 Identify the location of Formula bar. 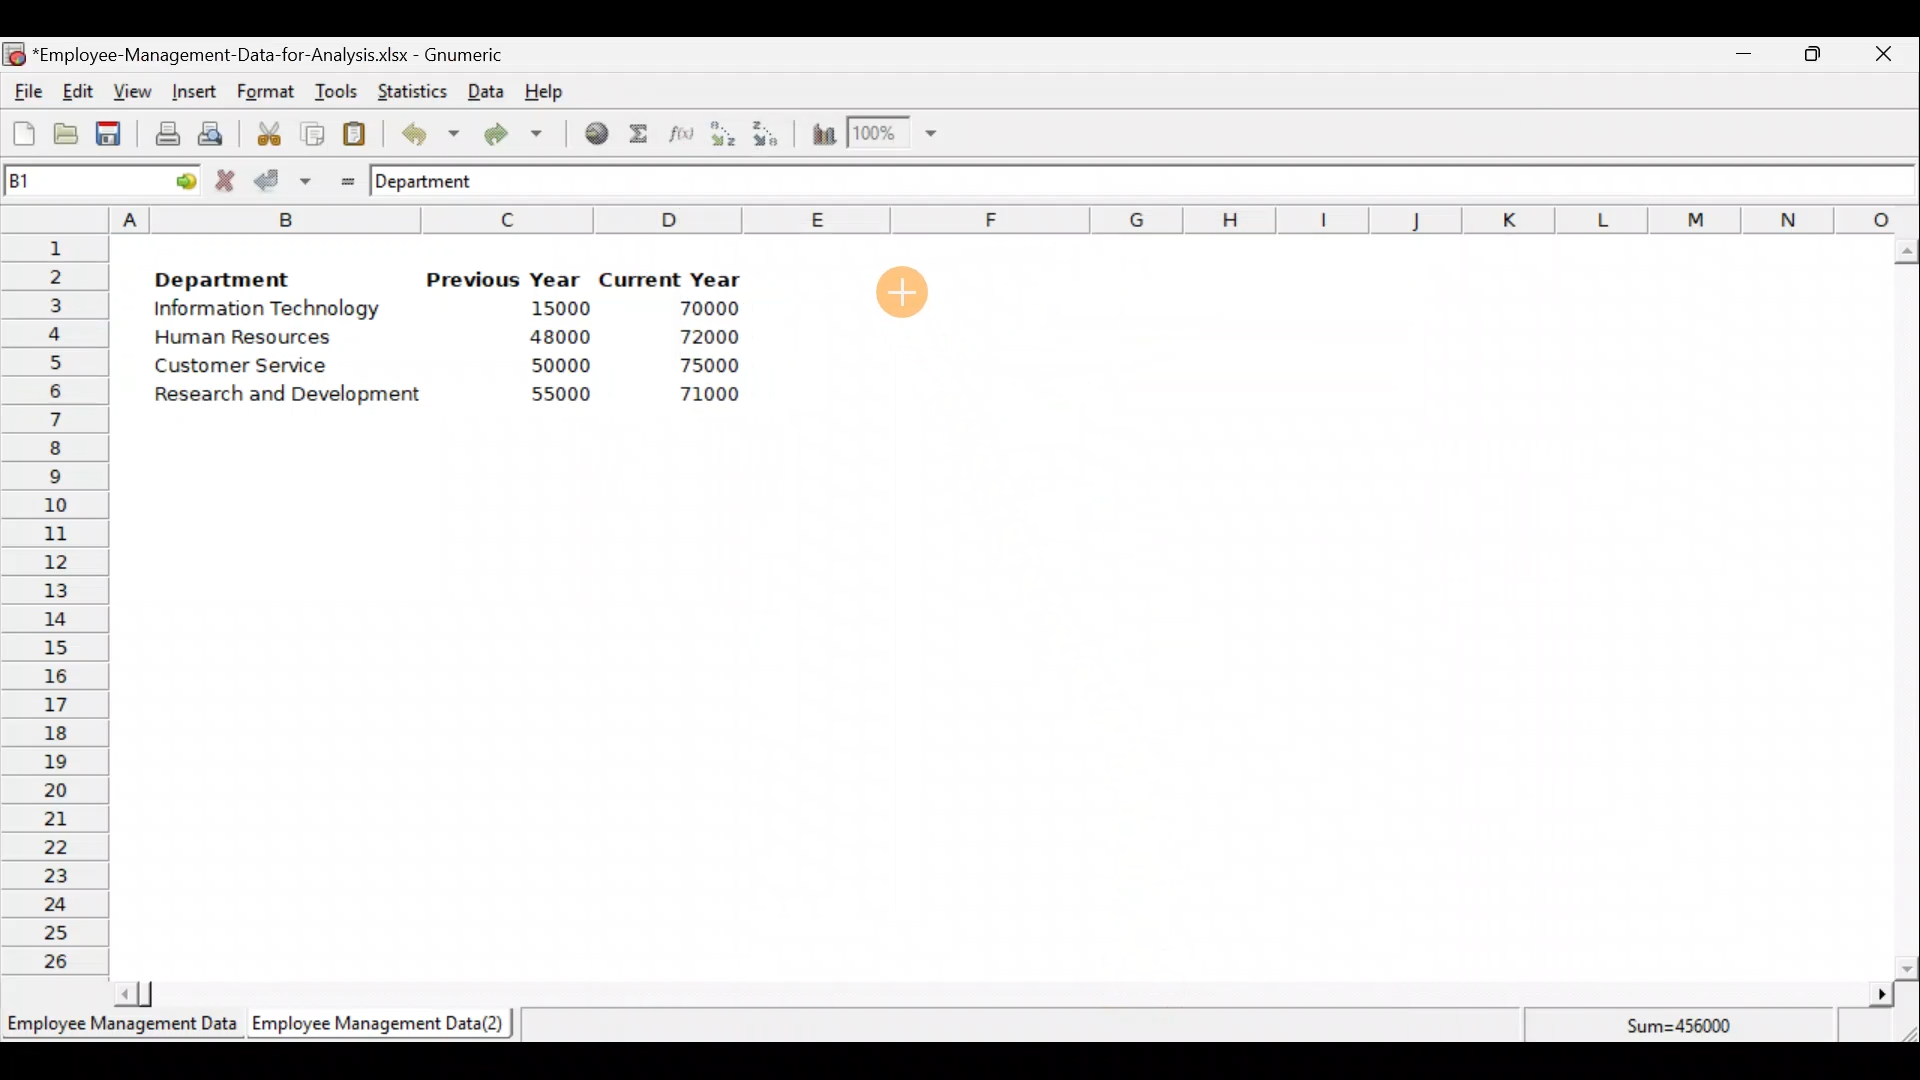
(1220, 180).